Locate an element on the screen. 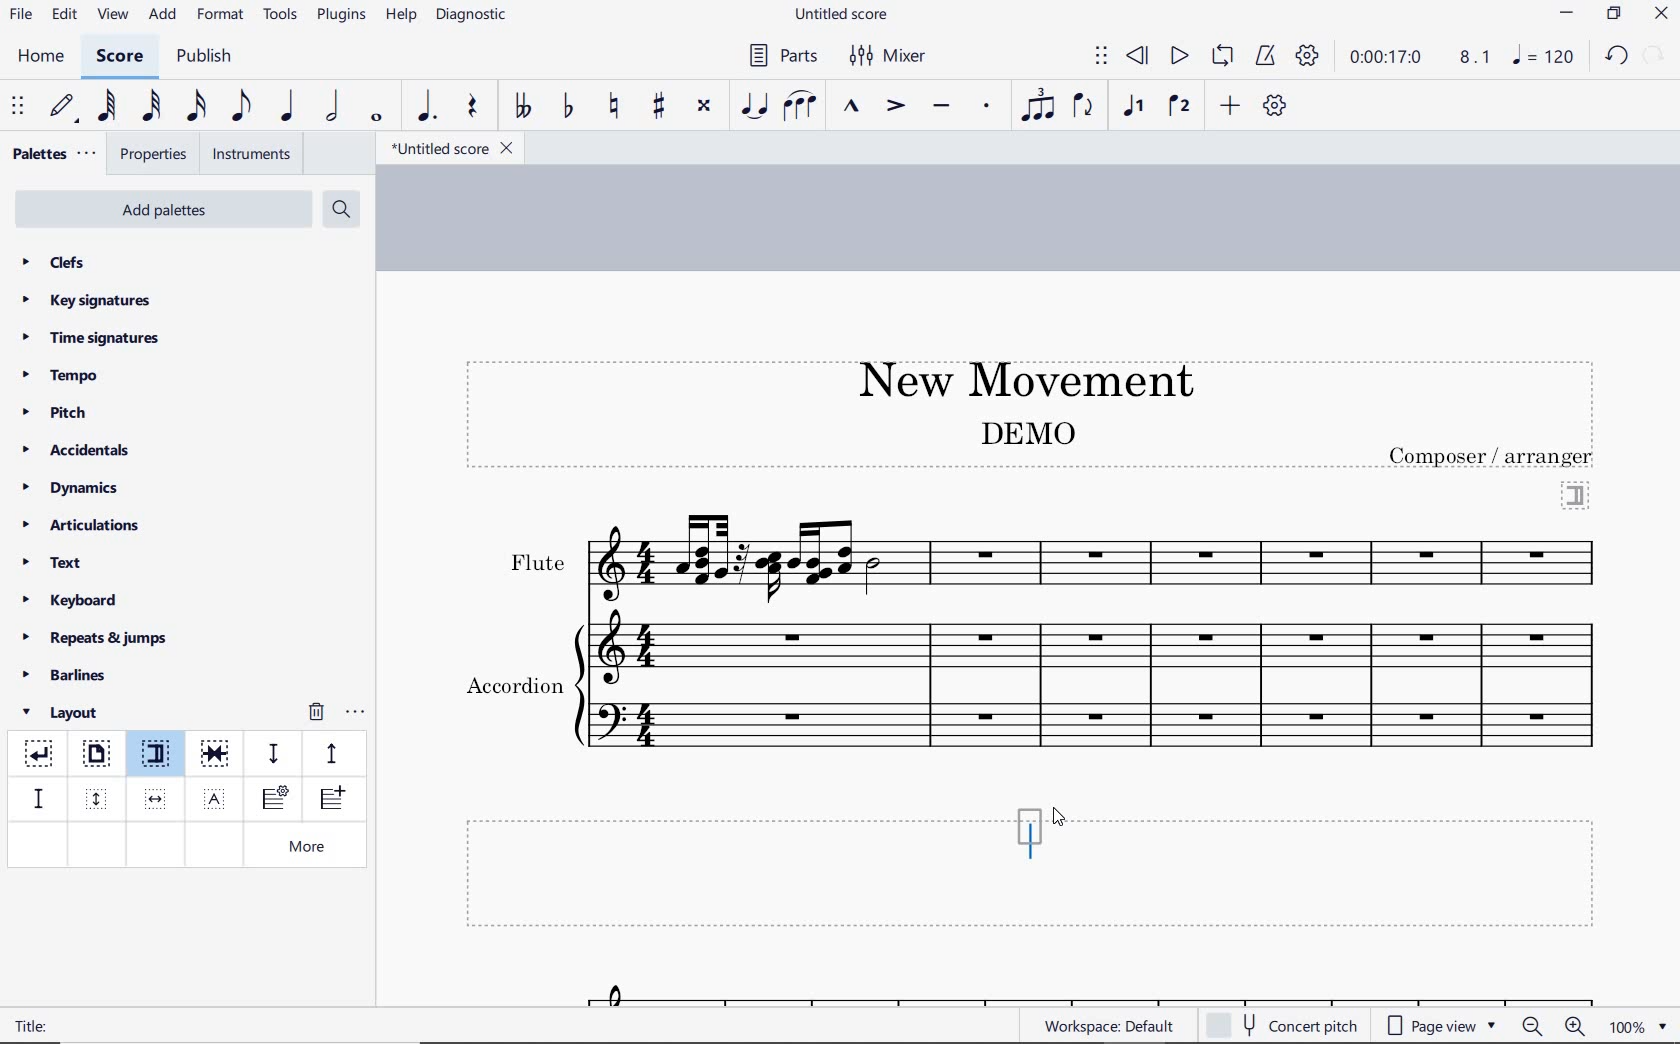  play is located at coordinates (1177, 58).